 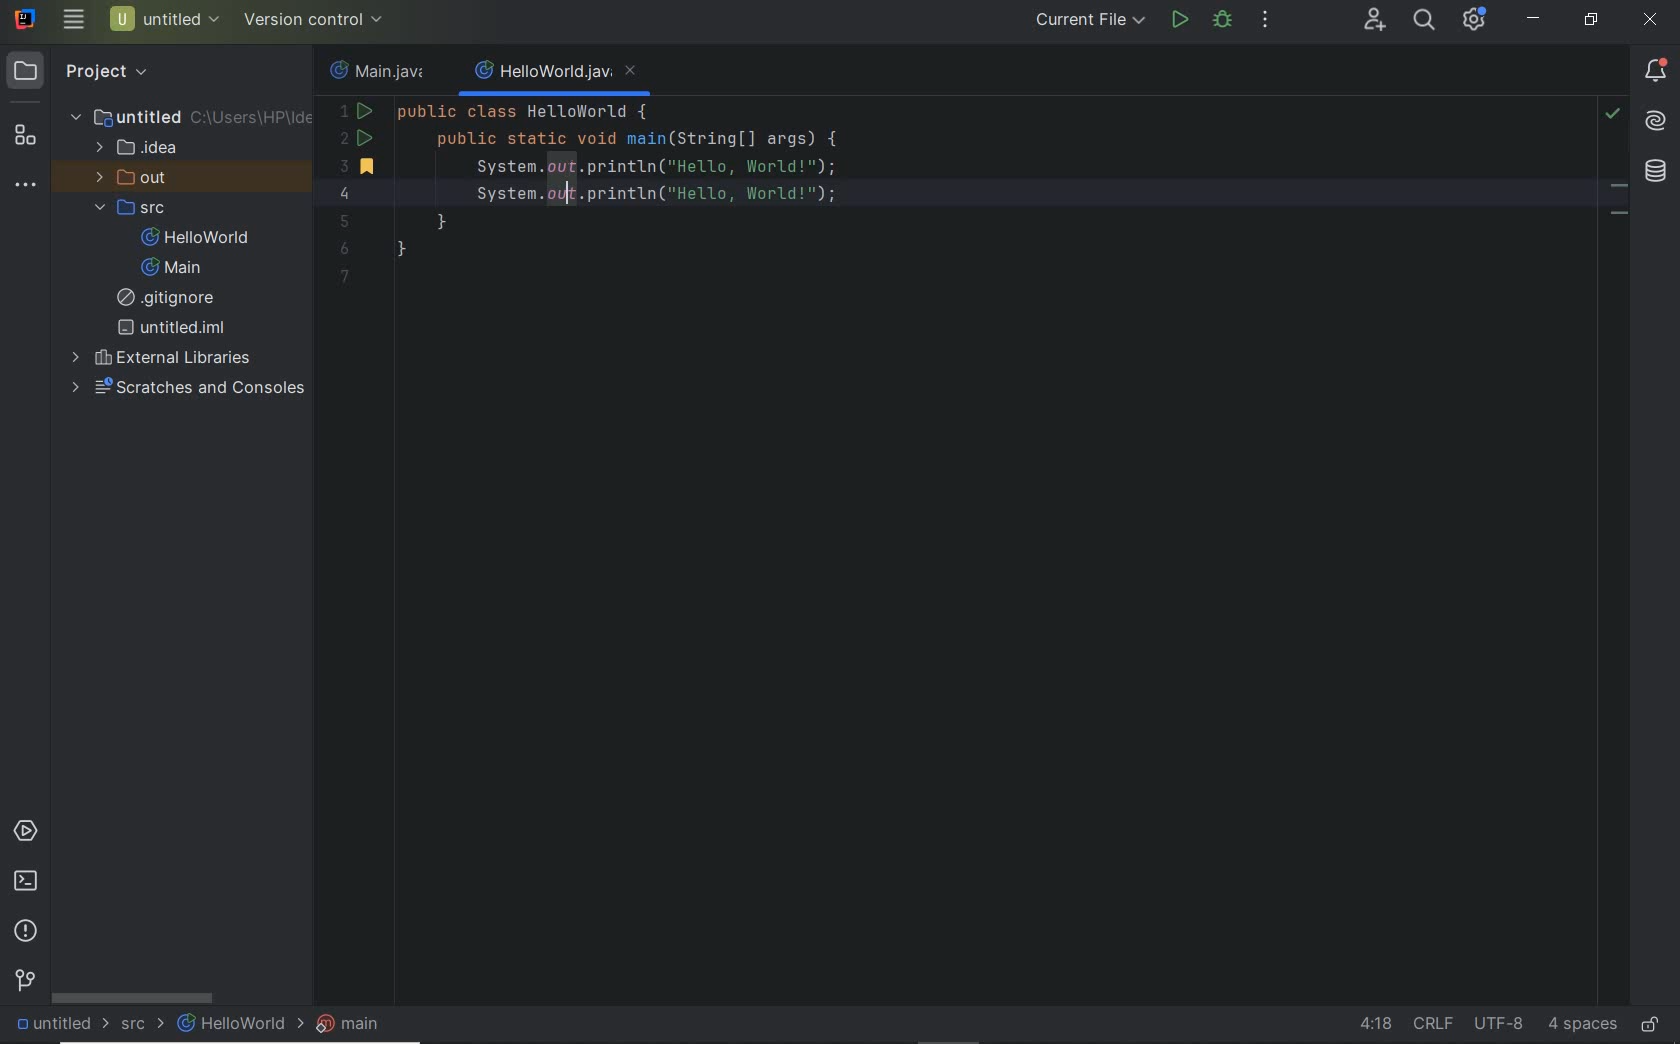 What do you see at coordinates (1432, 1019) in the screenshot?
I see `CRLF(line separator)` at bounding box center [1432, 1019].